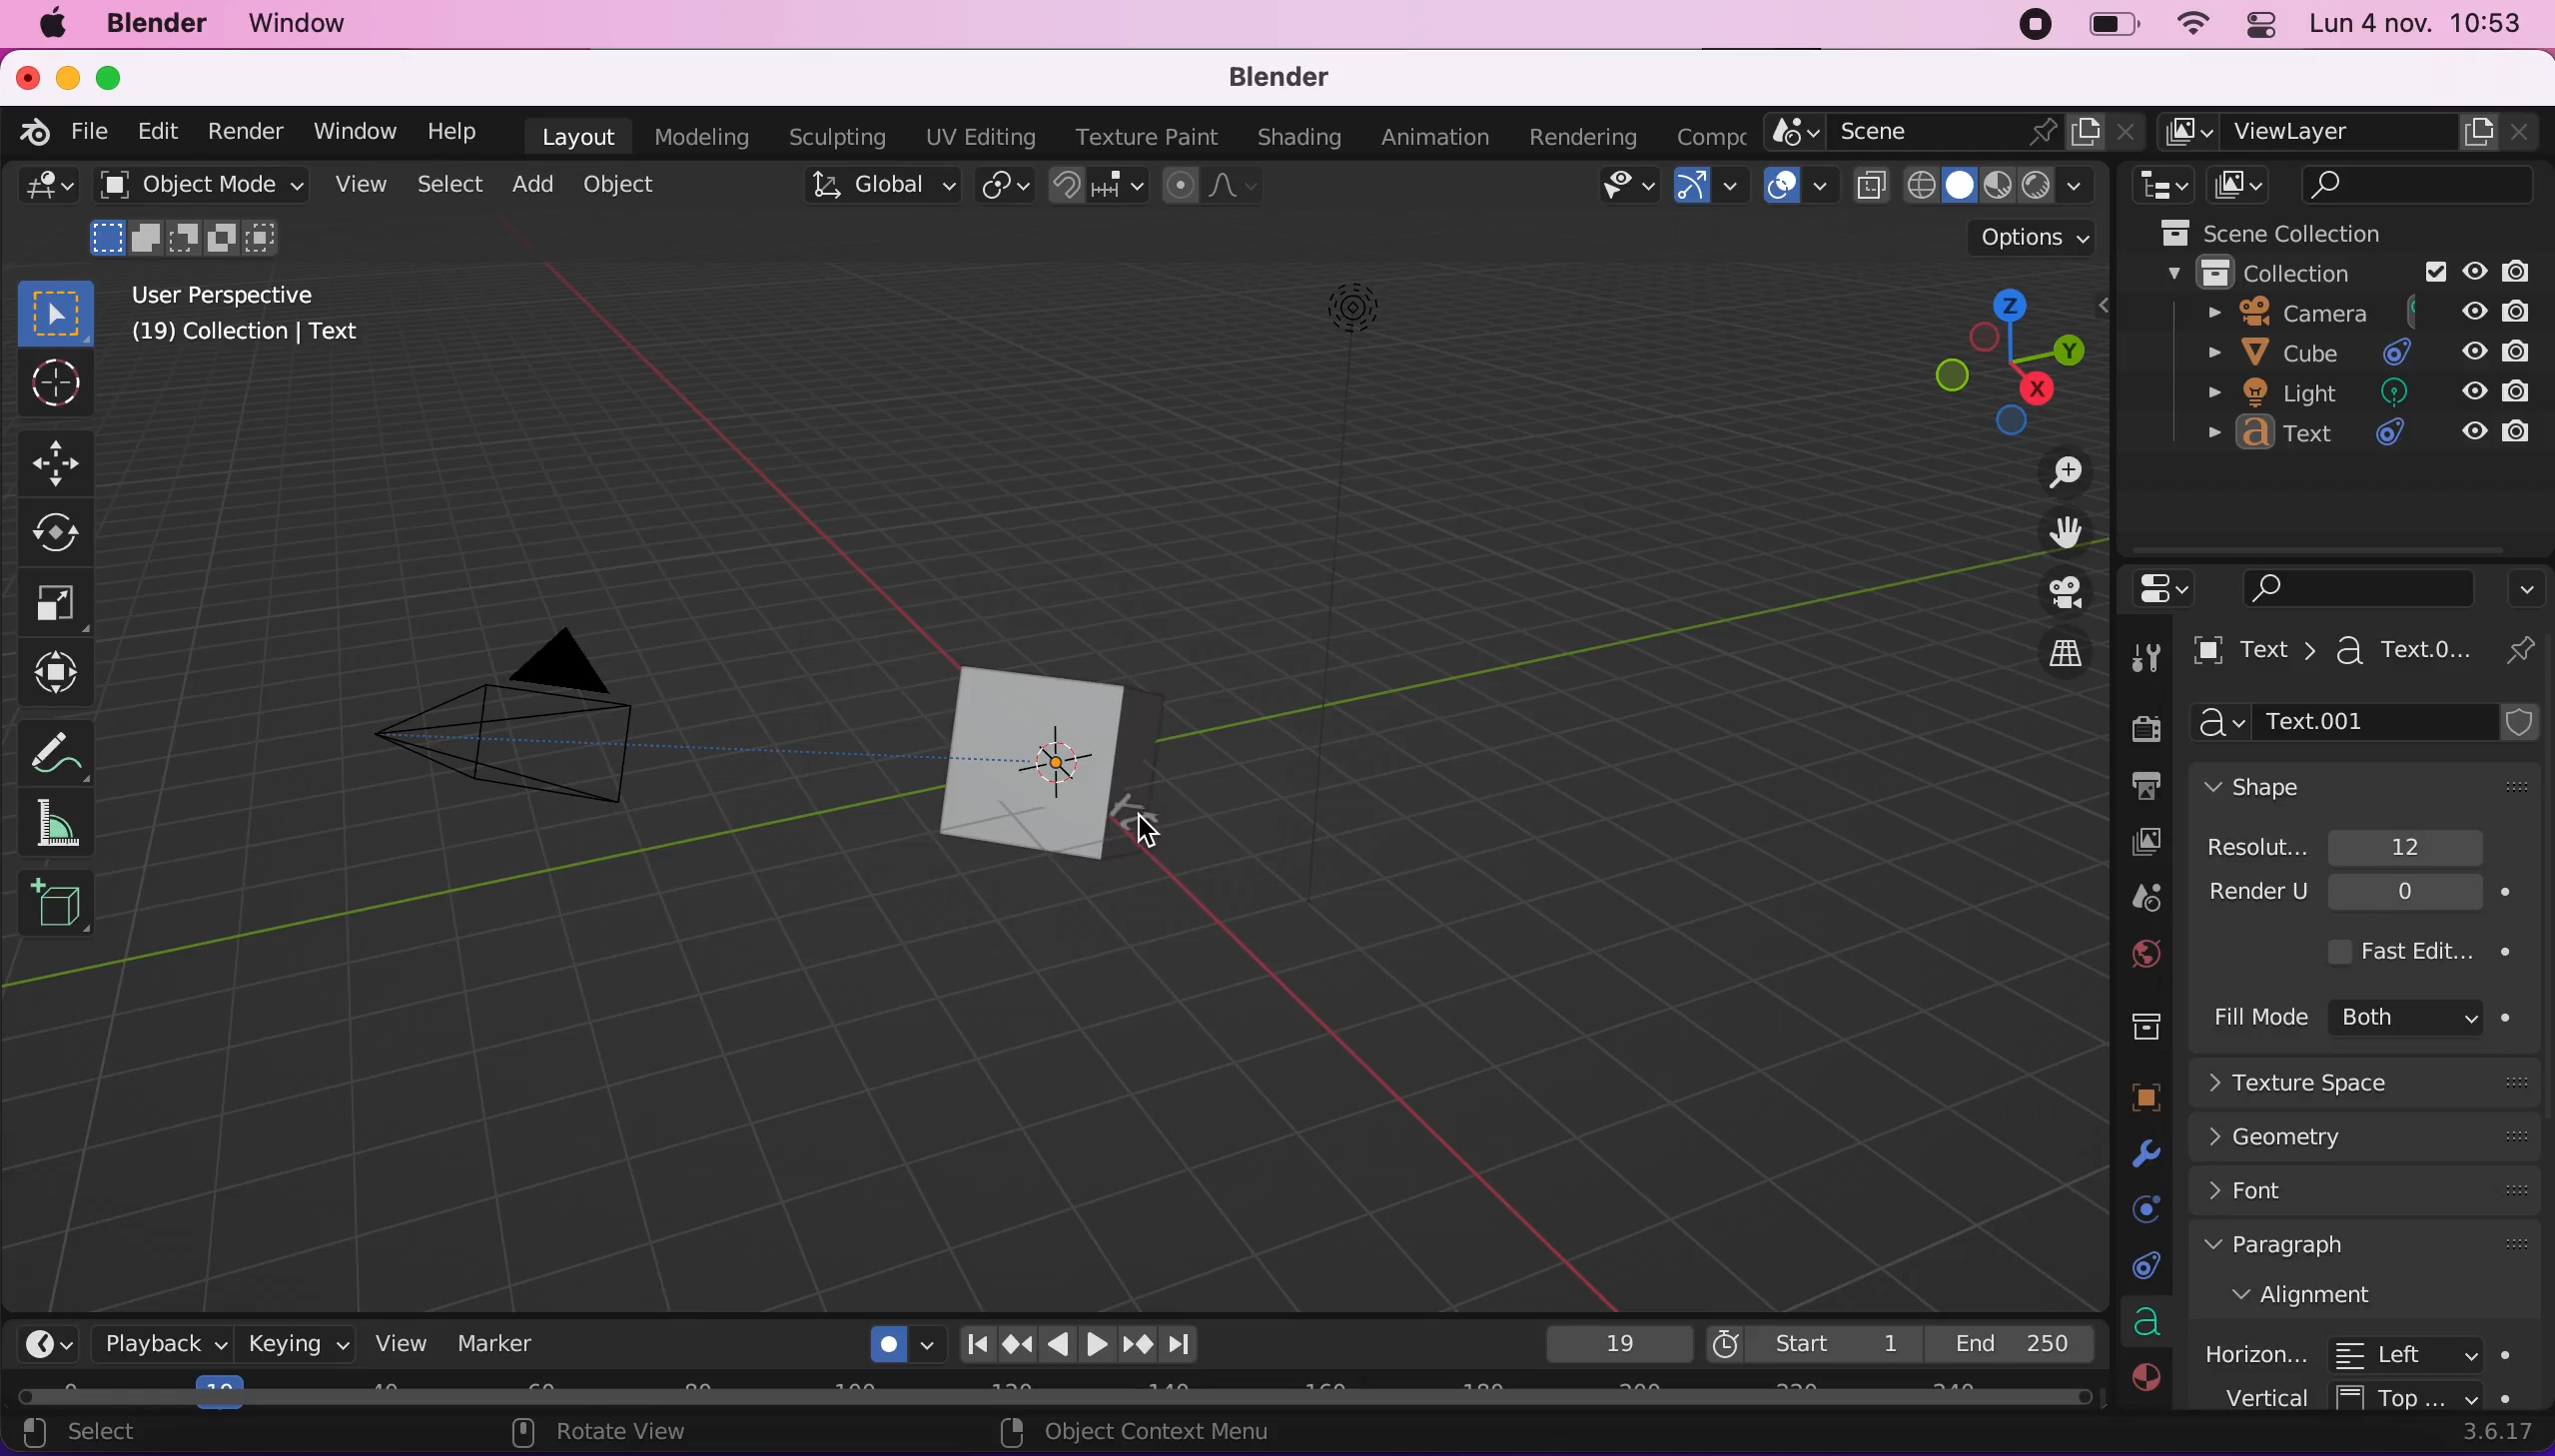 Image resolution: width=2555 pixels, height=1456 pixels. What do you see at coordinates (2347, 133) in the screenshot?
I see `viewlayer` at bounding box center [2347, 133].